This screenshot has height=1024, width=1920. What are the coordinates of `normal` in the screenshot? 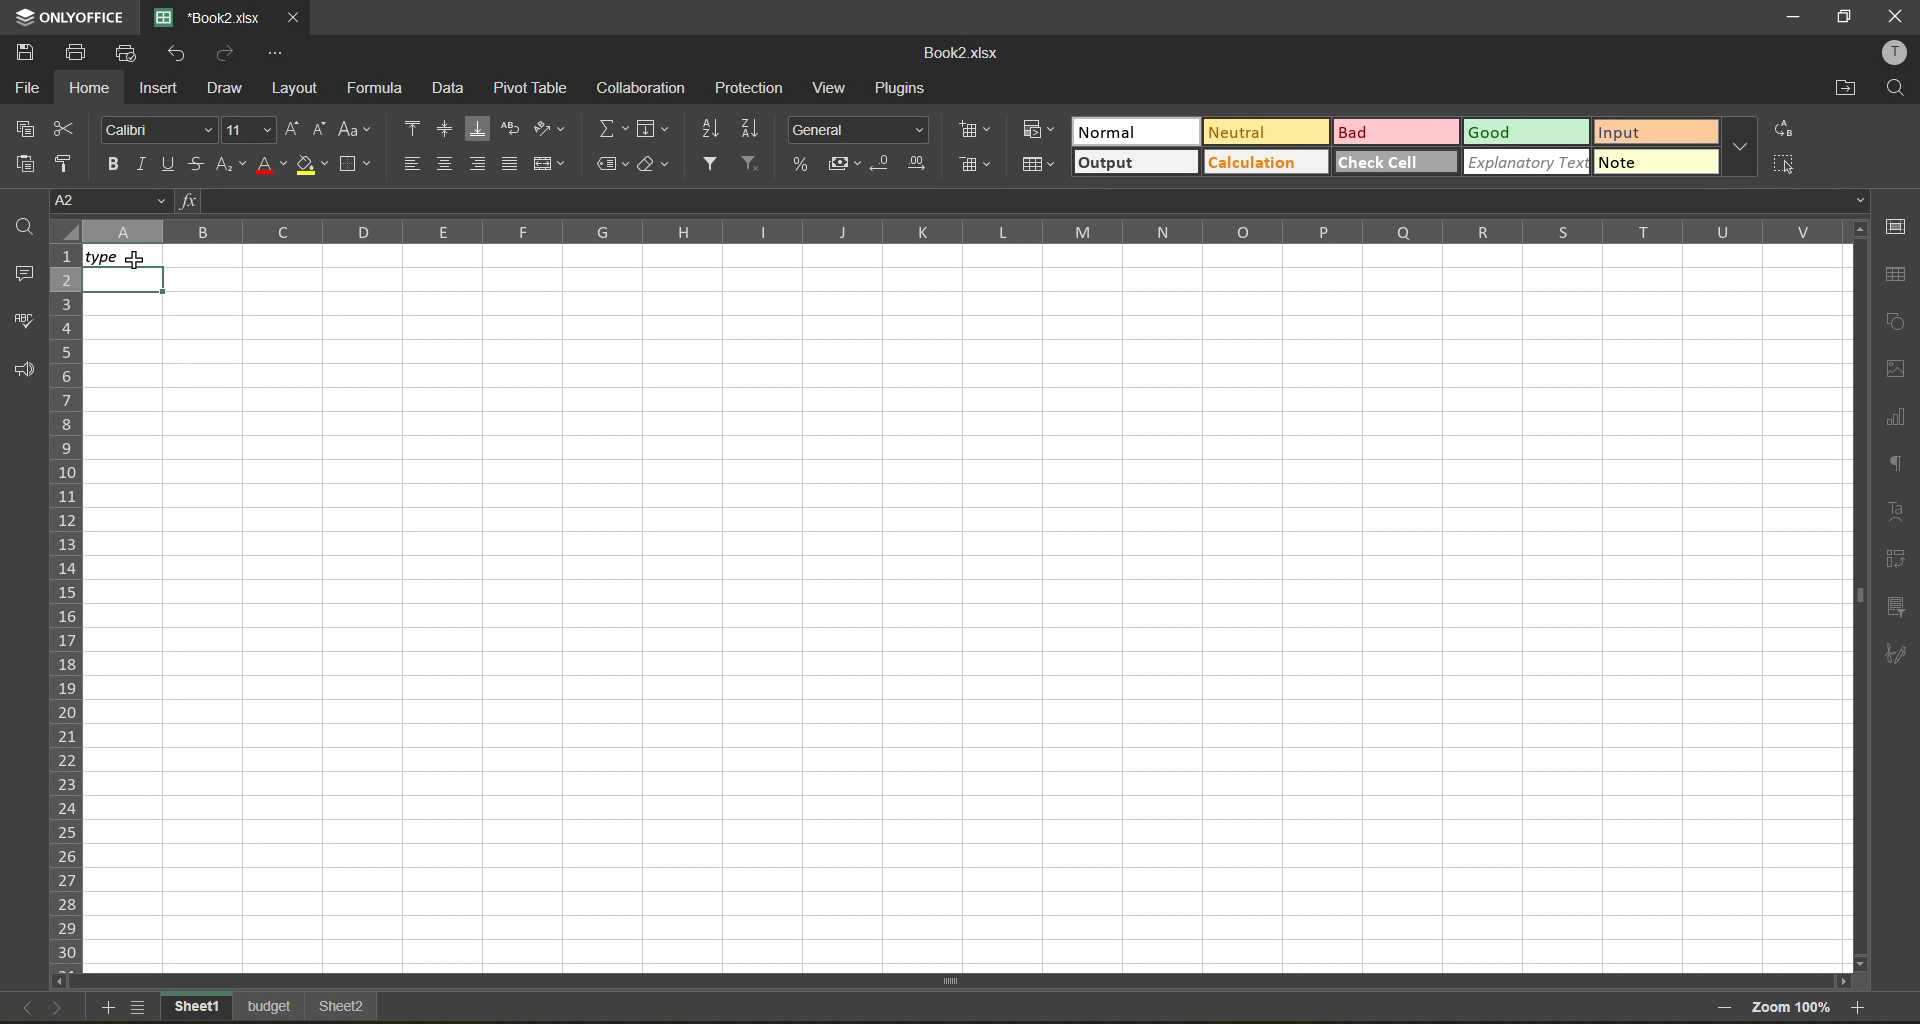 It's located at (1135, 133).